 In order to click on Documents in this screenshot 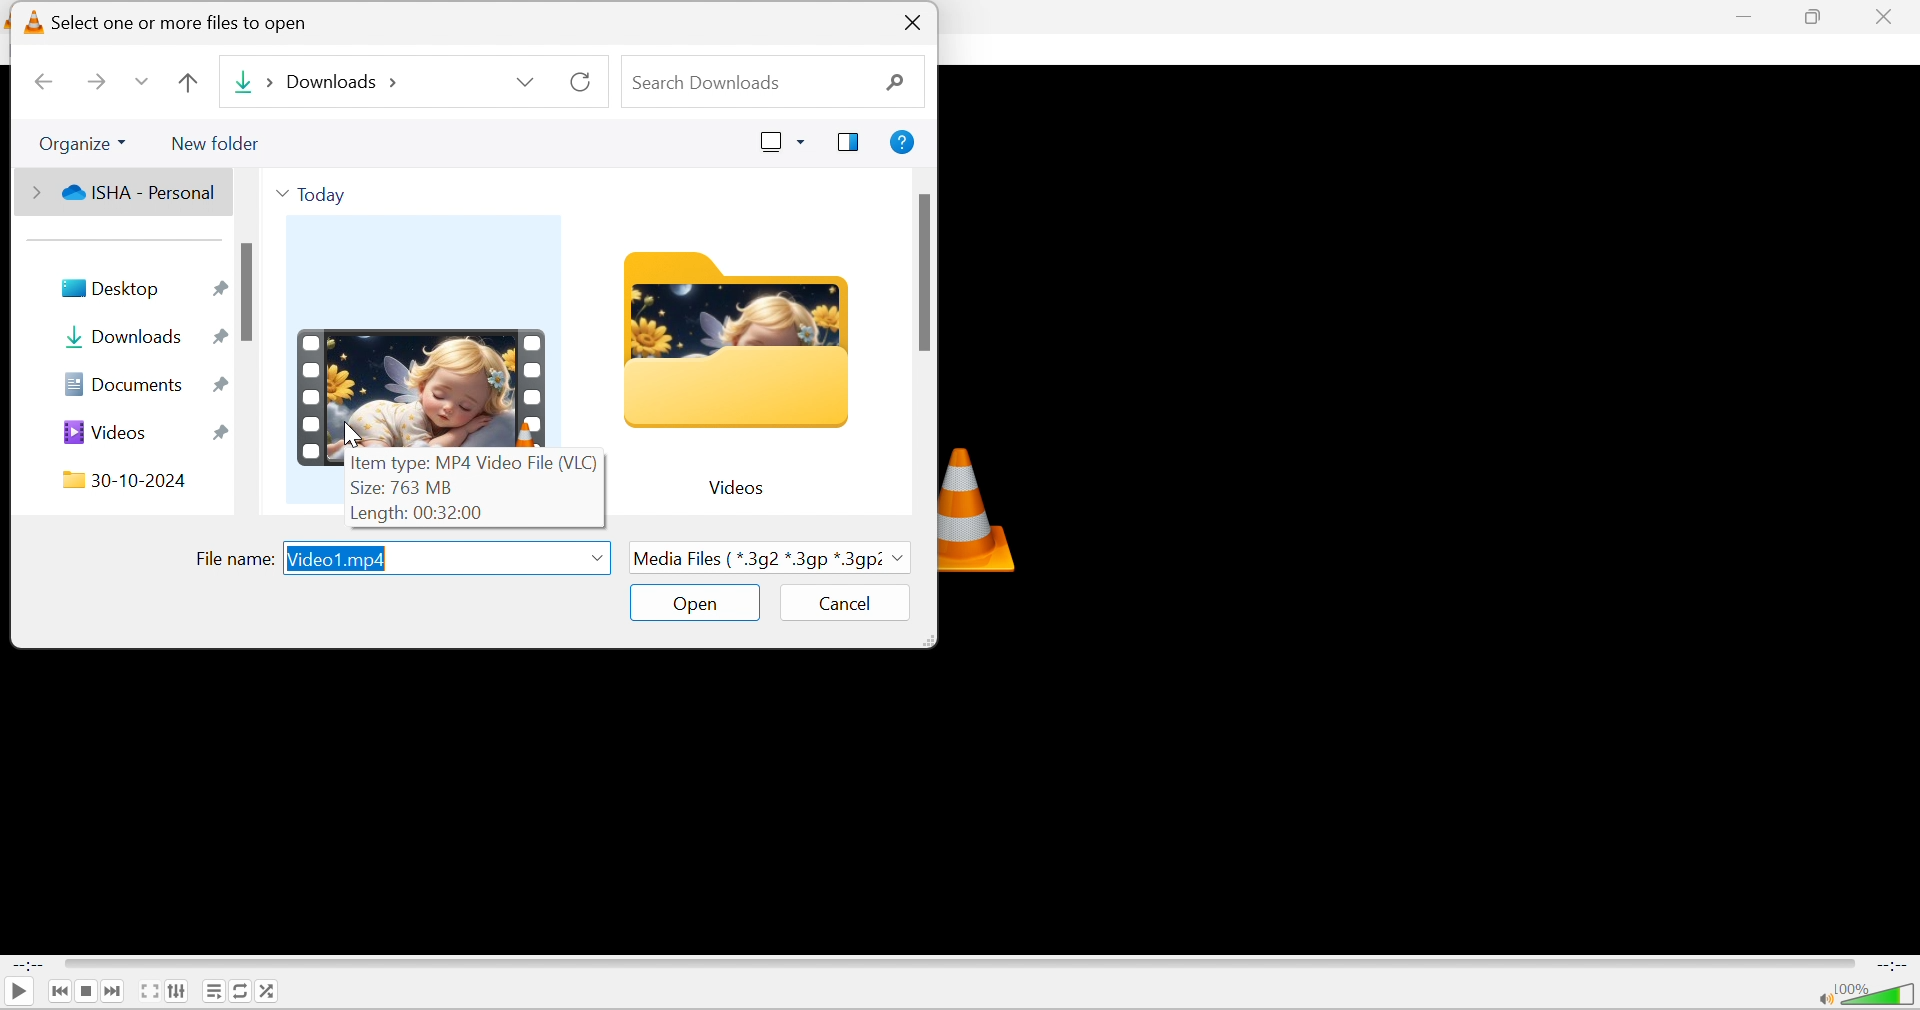, I will do `click(122, 387)`.